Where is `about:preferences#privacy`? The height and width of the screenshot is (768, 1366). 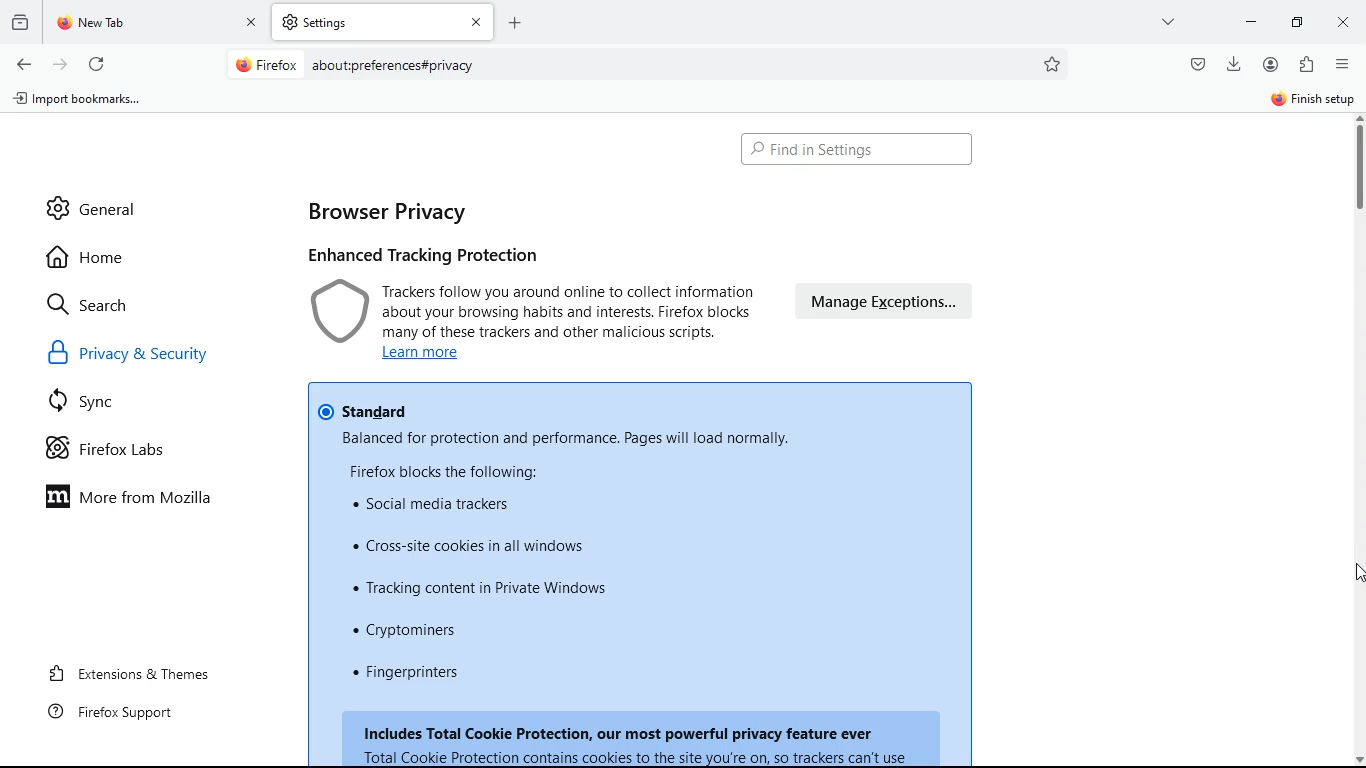 about:preferences#privacy is located at coordinates (394, 66).